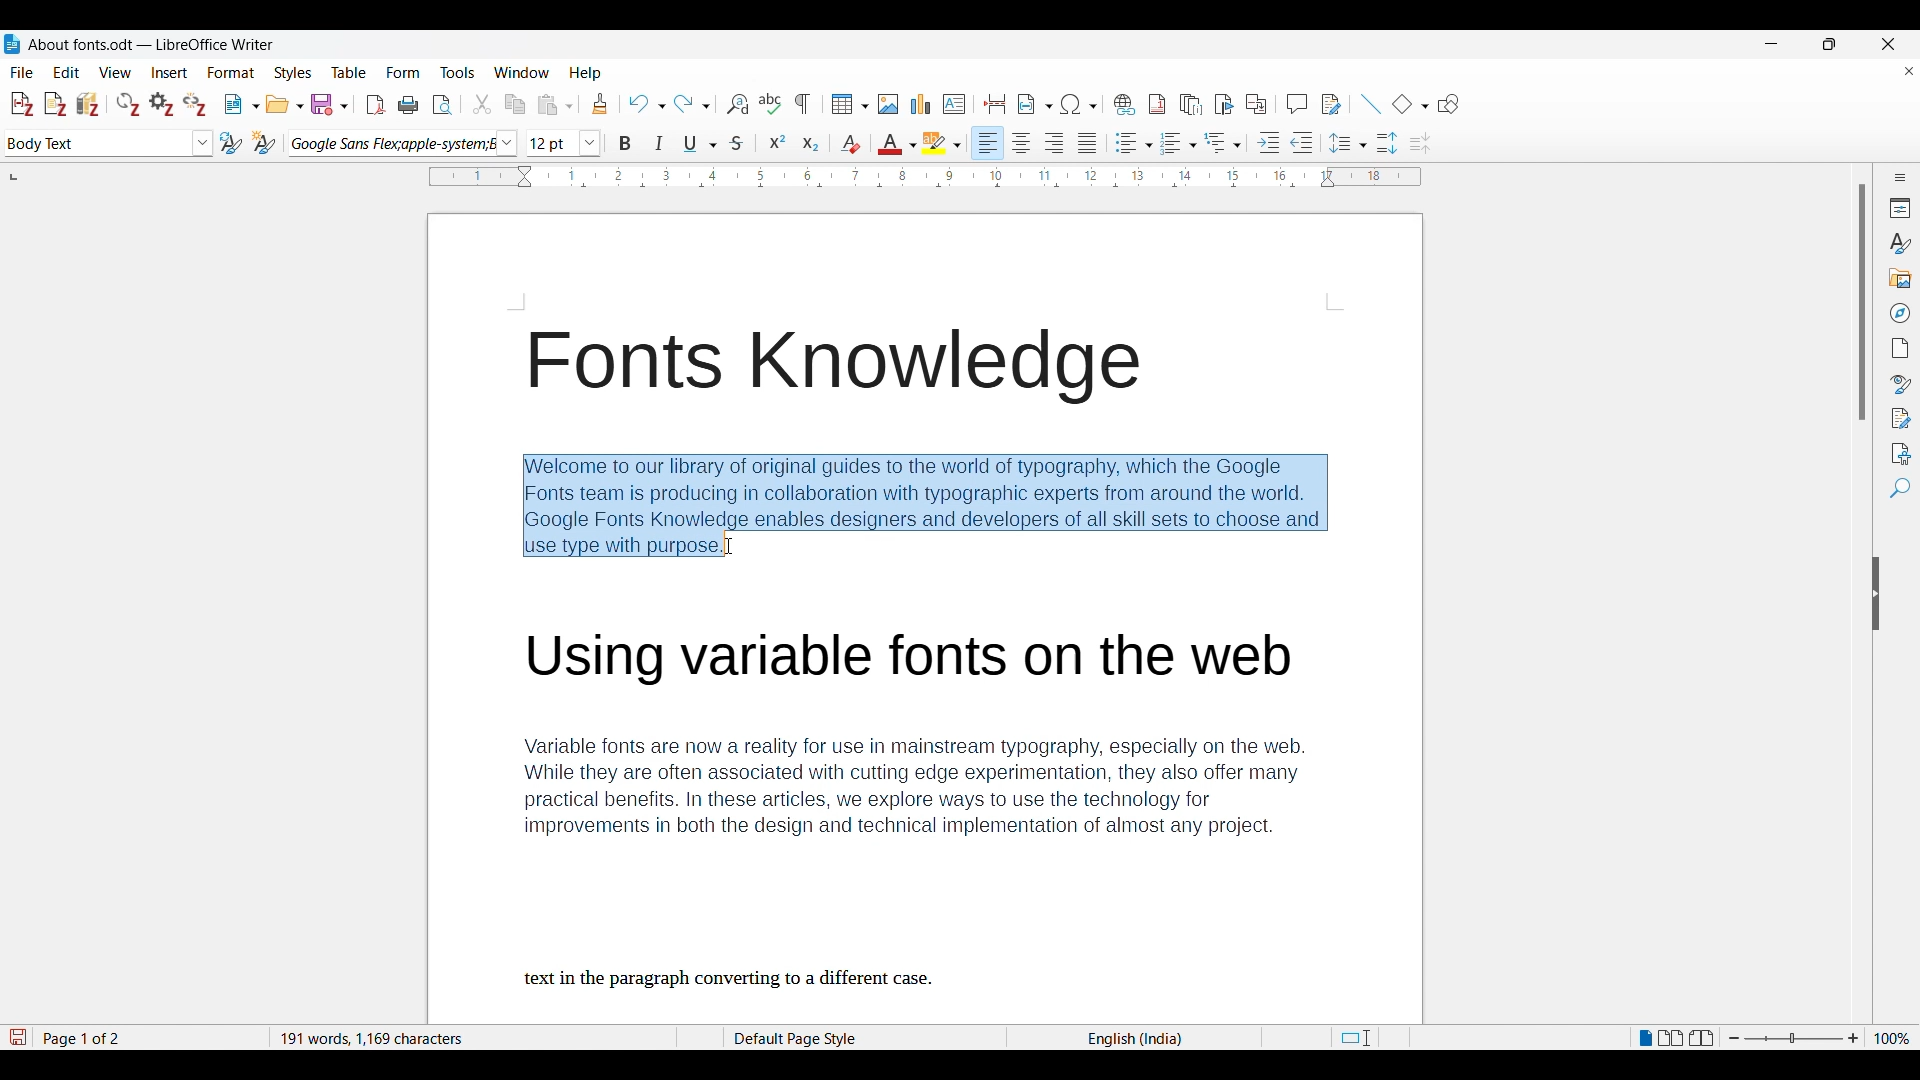 This screenshot has width=1920, height=1080. What do you see at coordinates (889, 104) in the screenshot?
I see `Insert image` at bounding box center [889, 104].